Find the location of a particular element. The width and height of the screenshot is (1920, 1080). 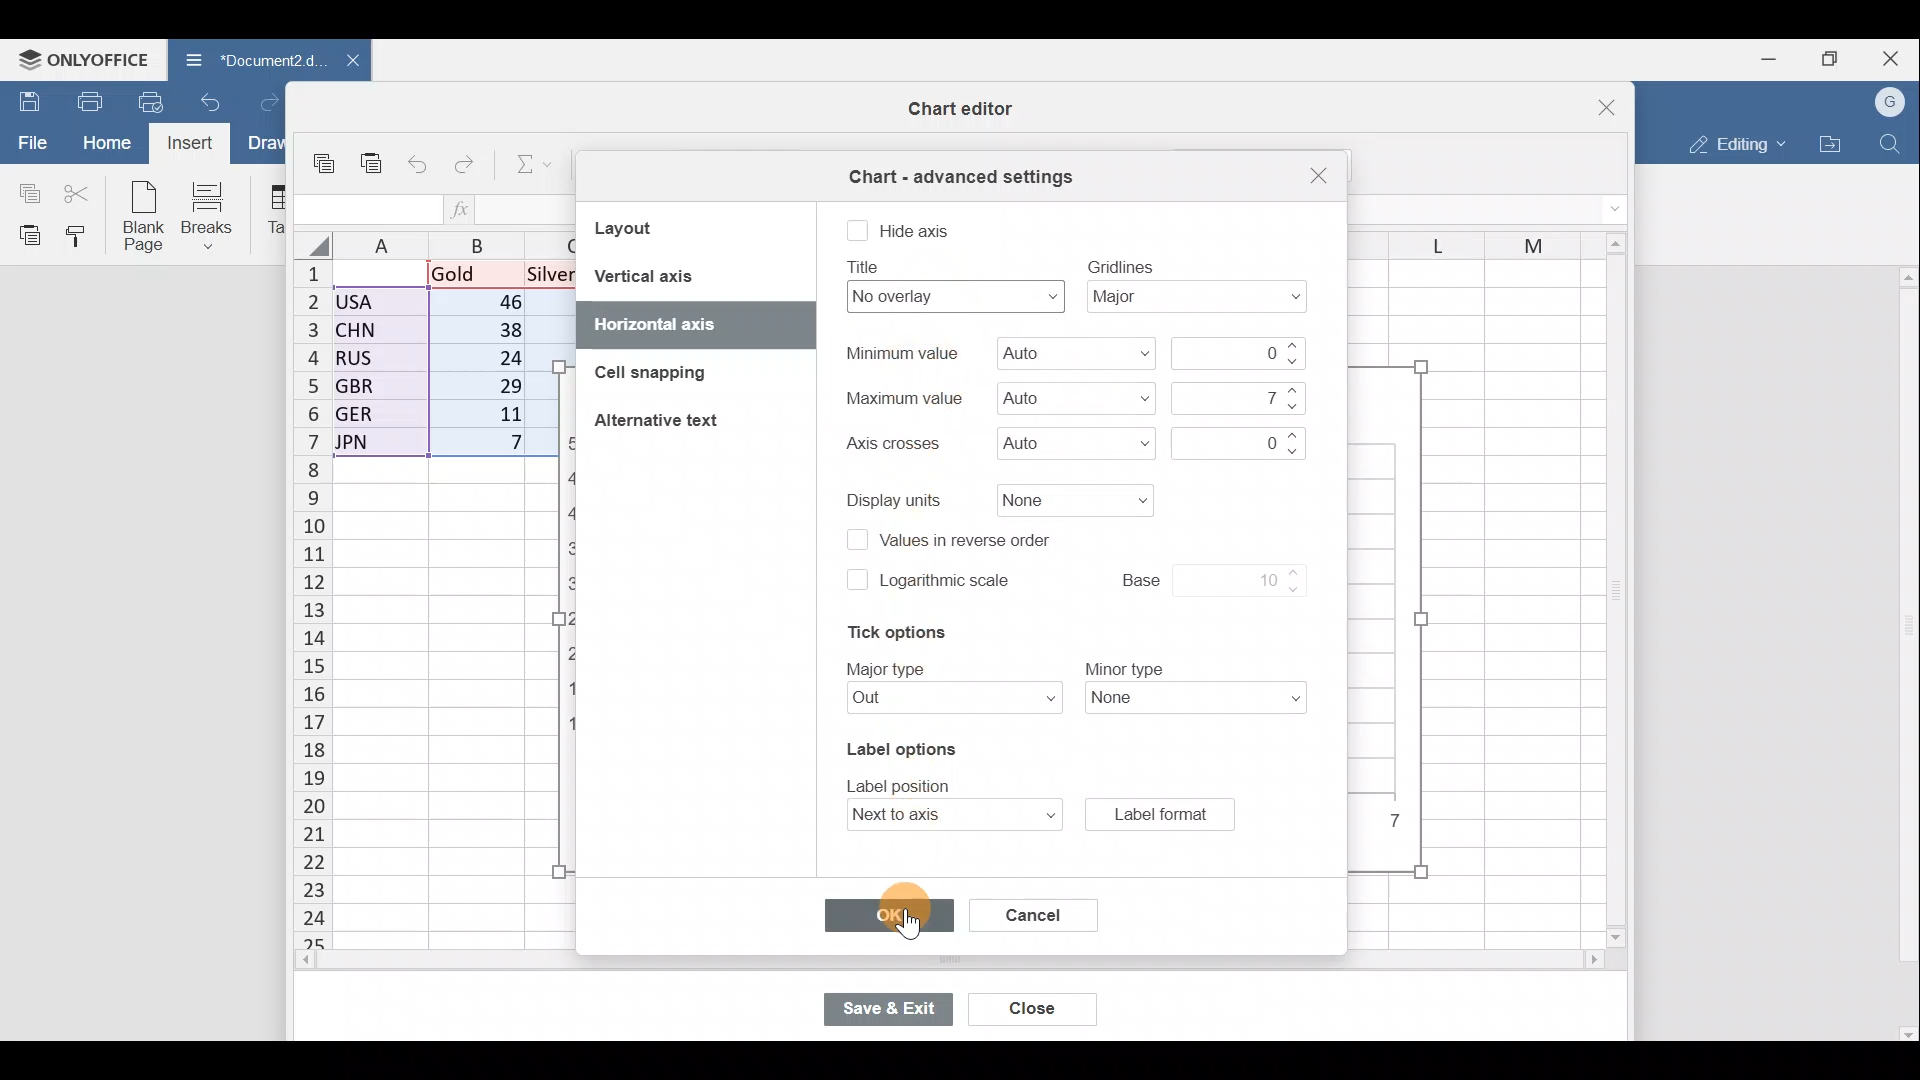

Editing mode is located at coordinates (1732, 147).